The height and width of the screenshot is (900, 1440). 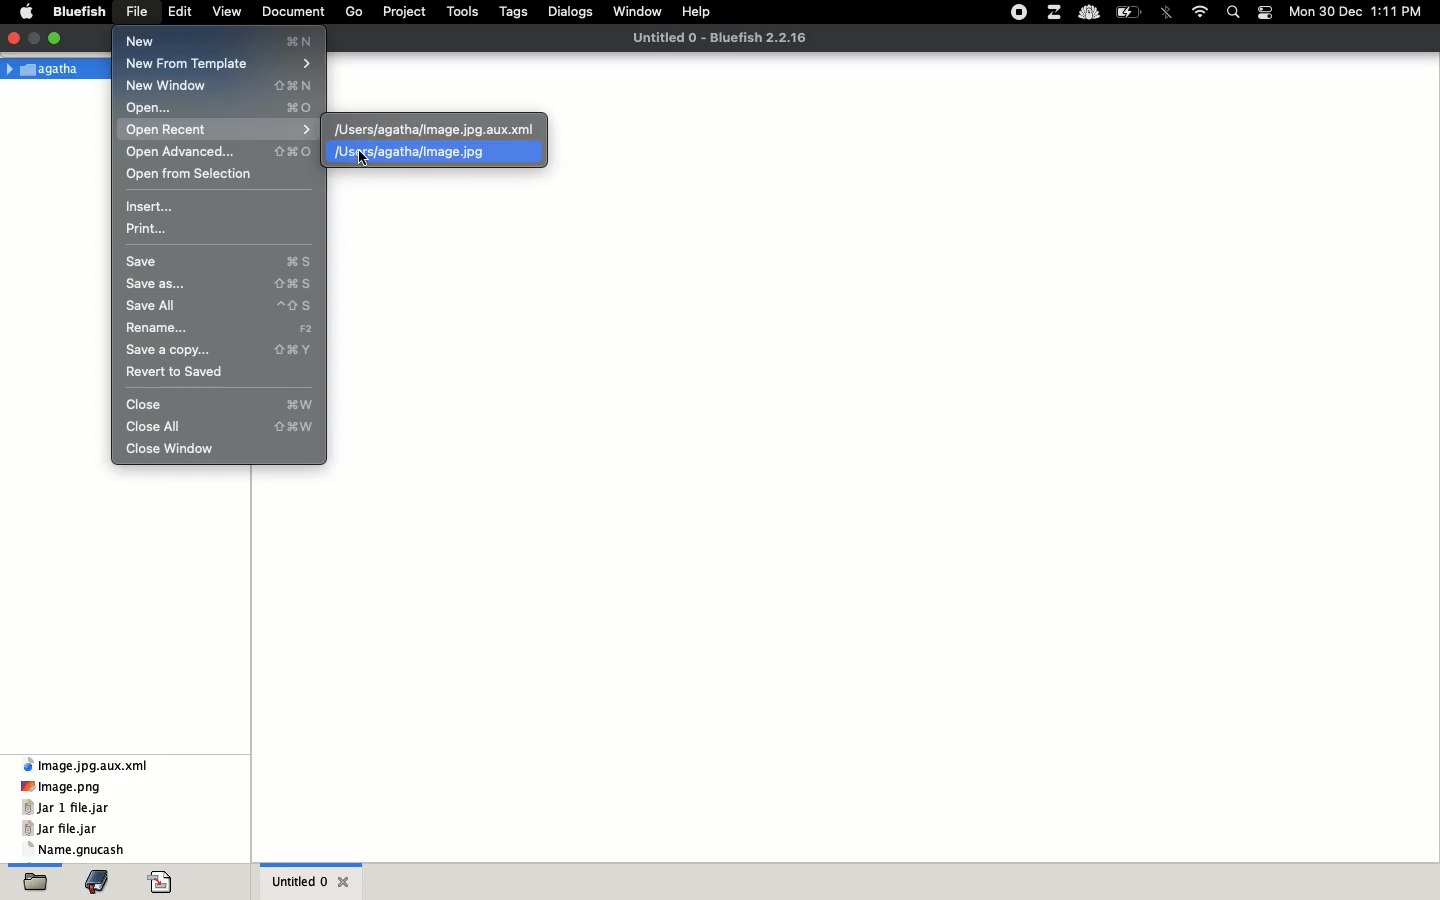 I want to click on apple, so click(x=31, y=10).